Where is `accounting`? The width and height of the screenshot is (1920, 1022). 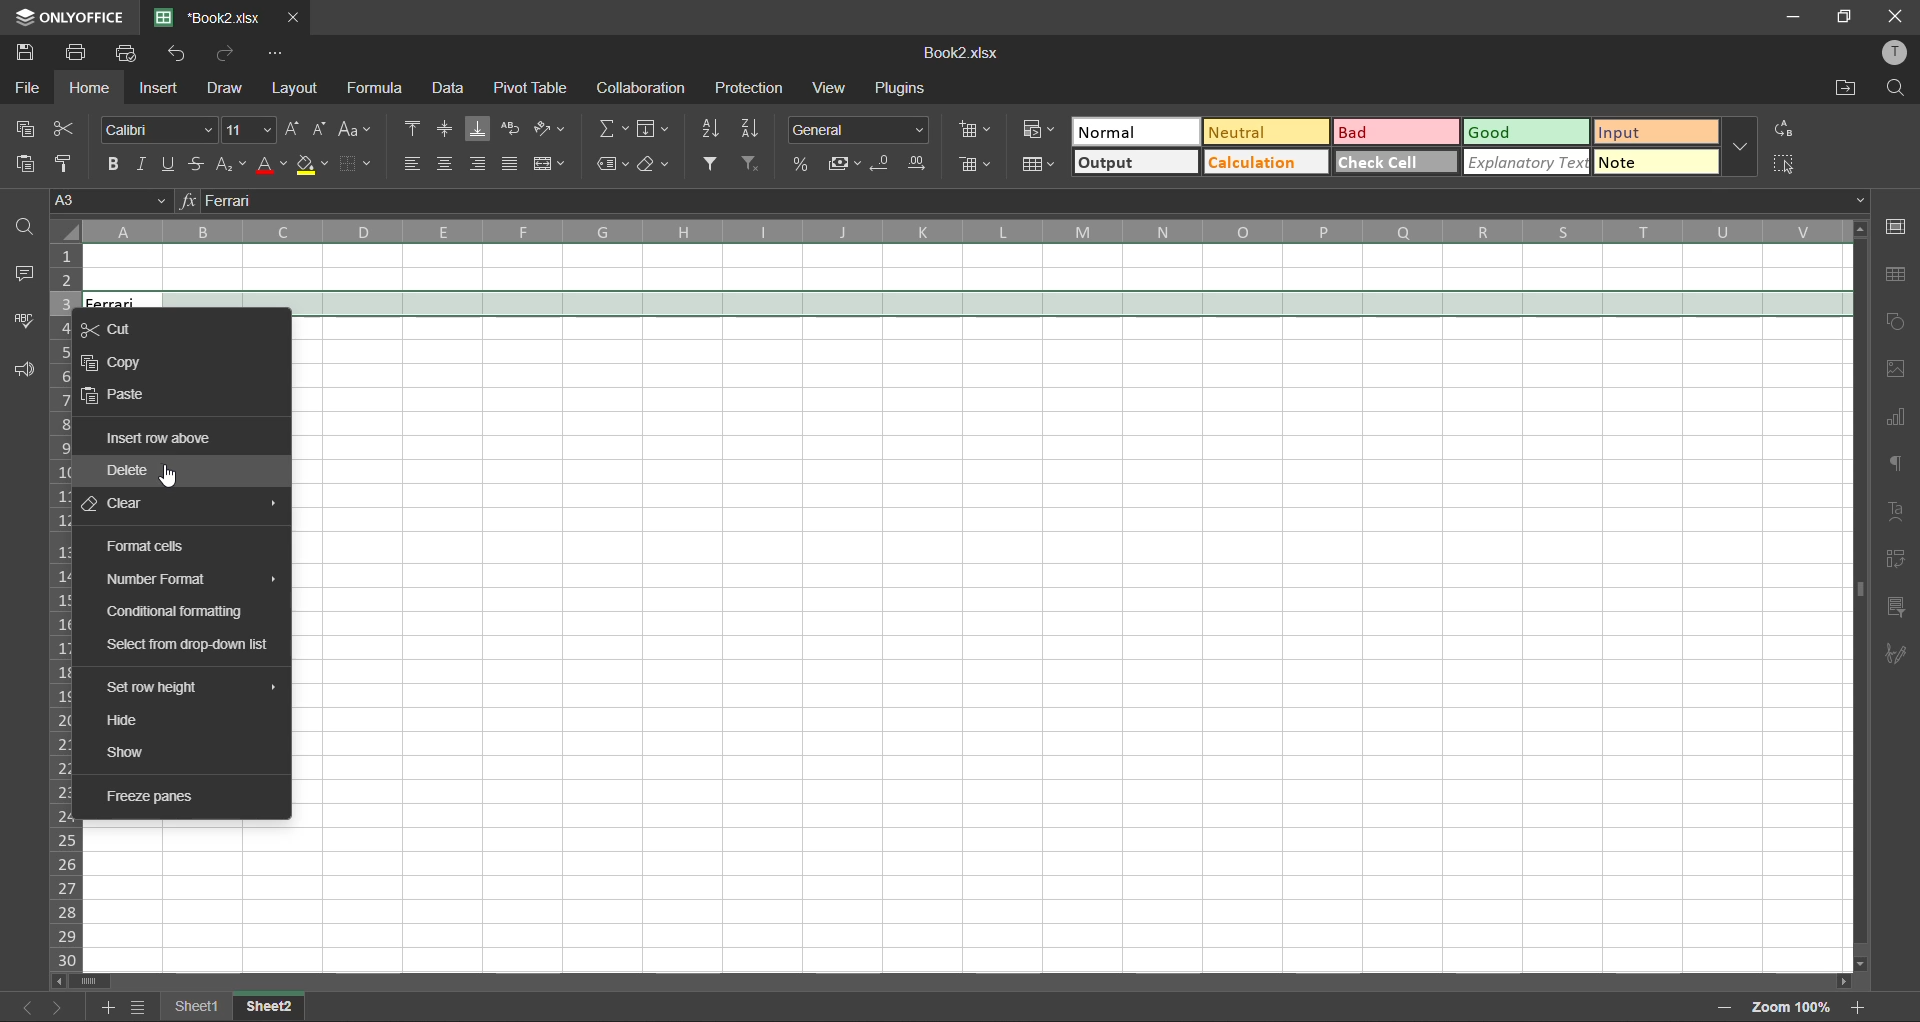
accounting is located at coordinates (844, 166).